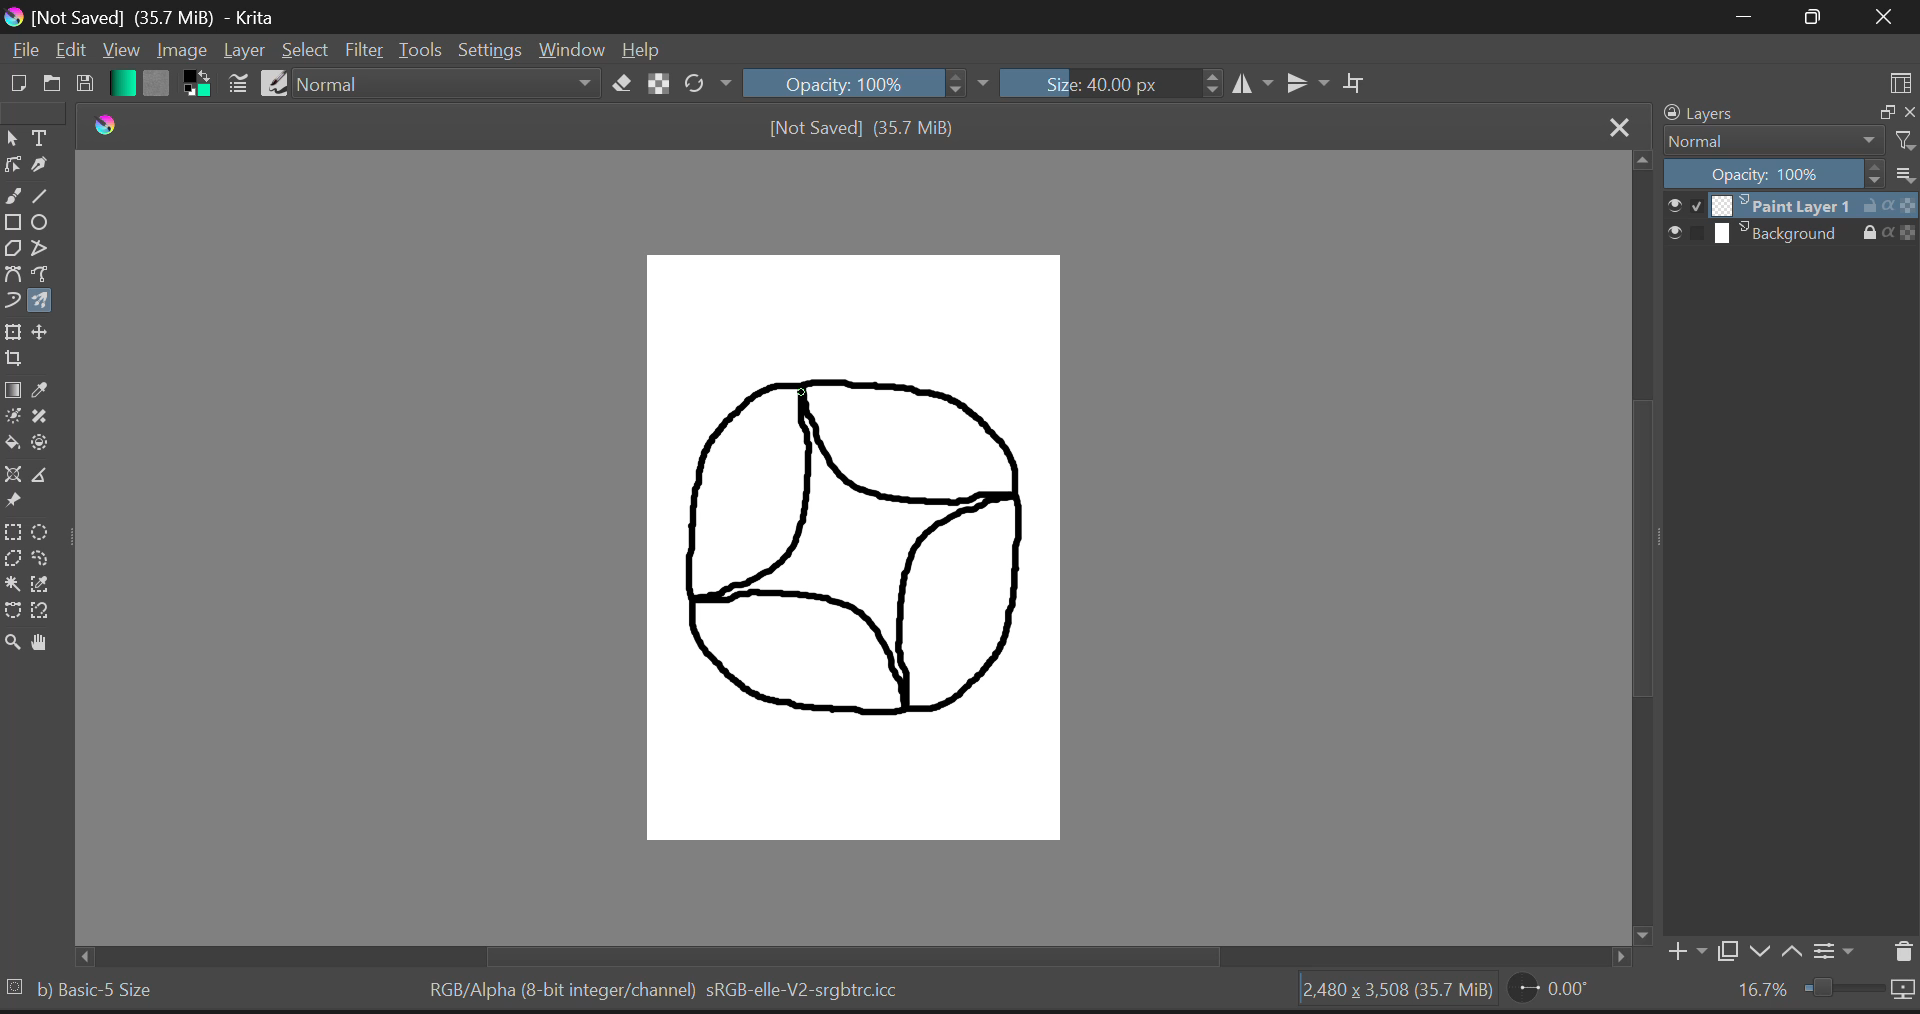  What do you see at coordinates (866, 83) in the screenshot?
I see `Opacity 100%` at bounding box center [866, 83].